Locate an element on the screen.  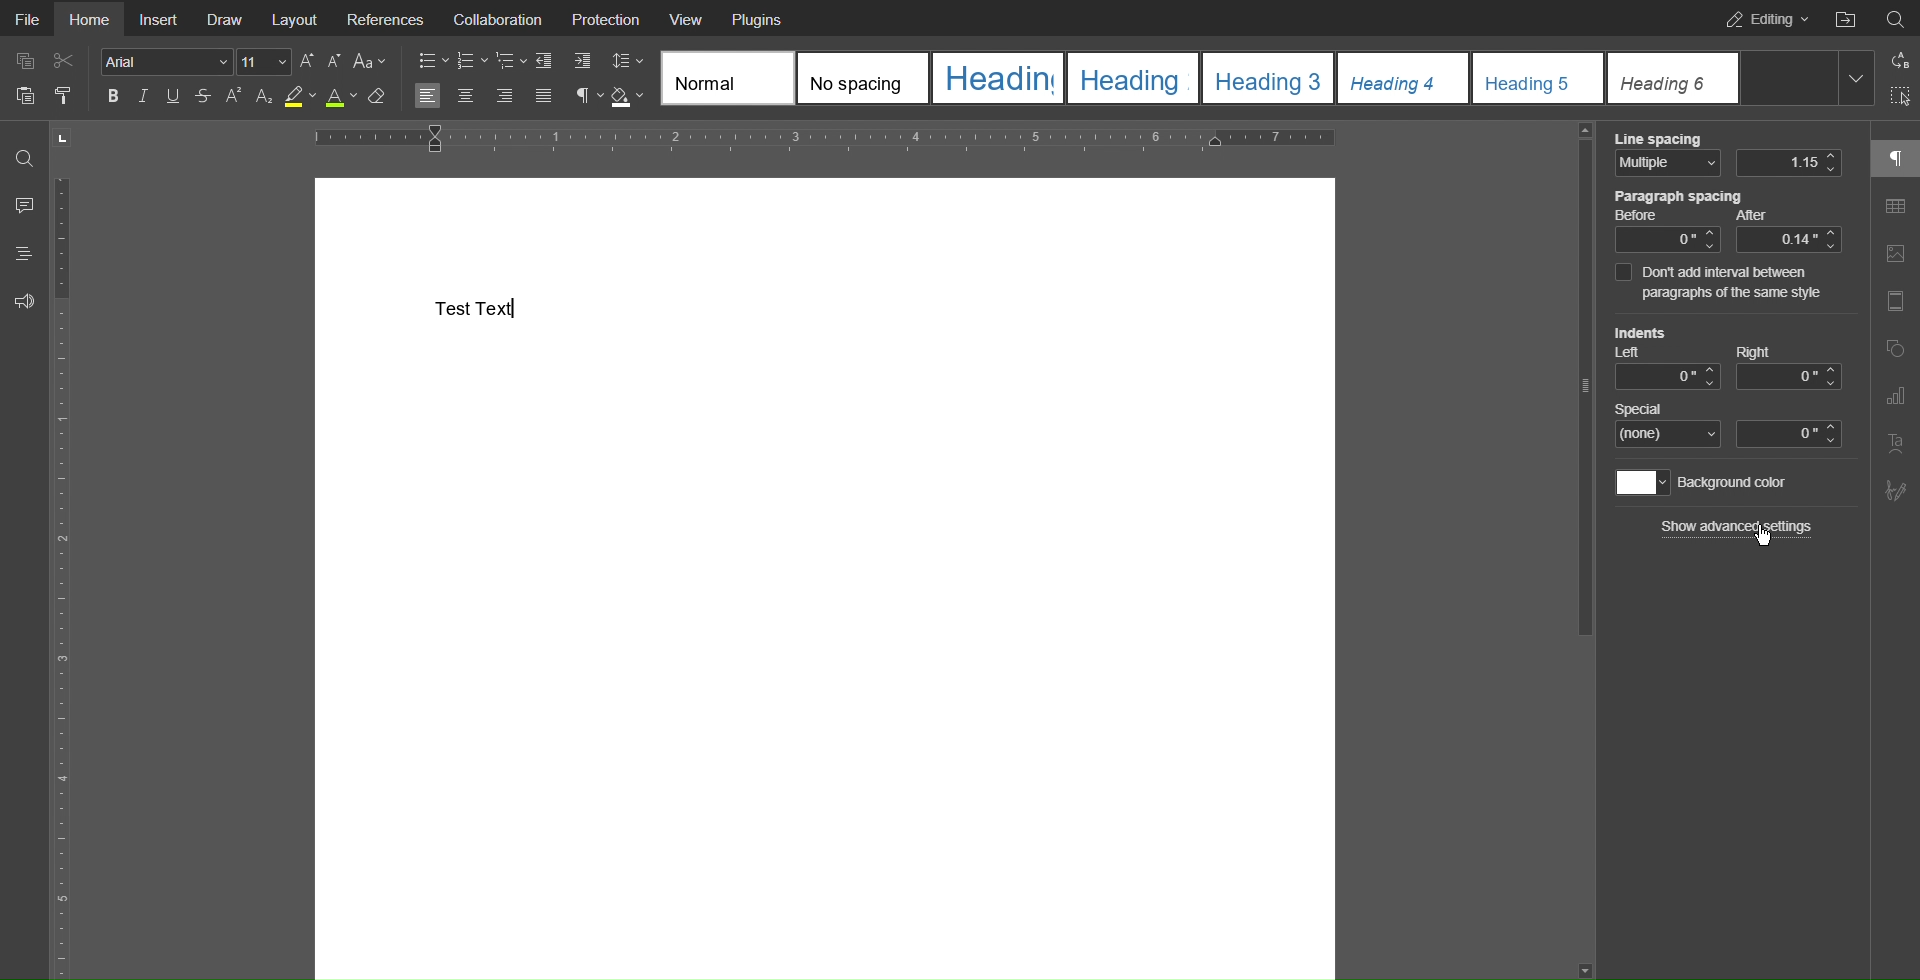
View is located at coordinates (688, 18).